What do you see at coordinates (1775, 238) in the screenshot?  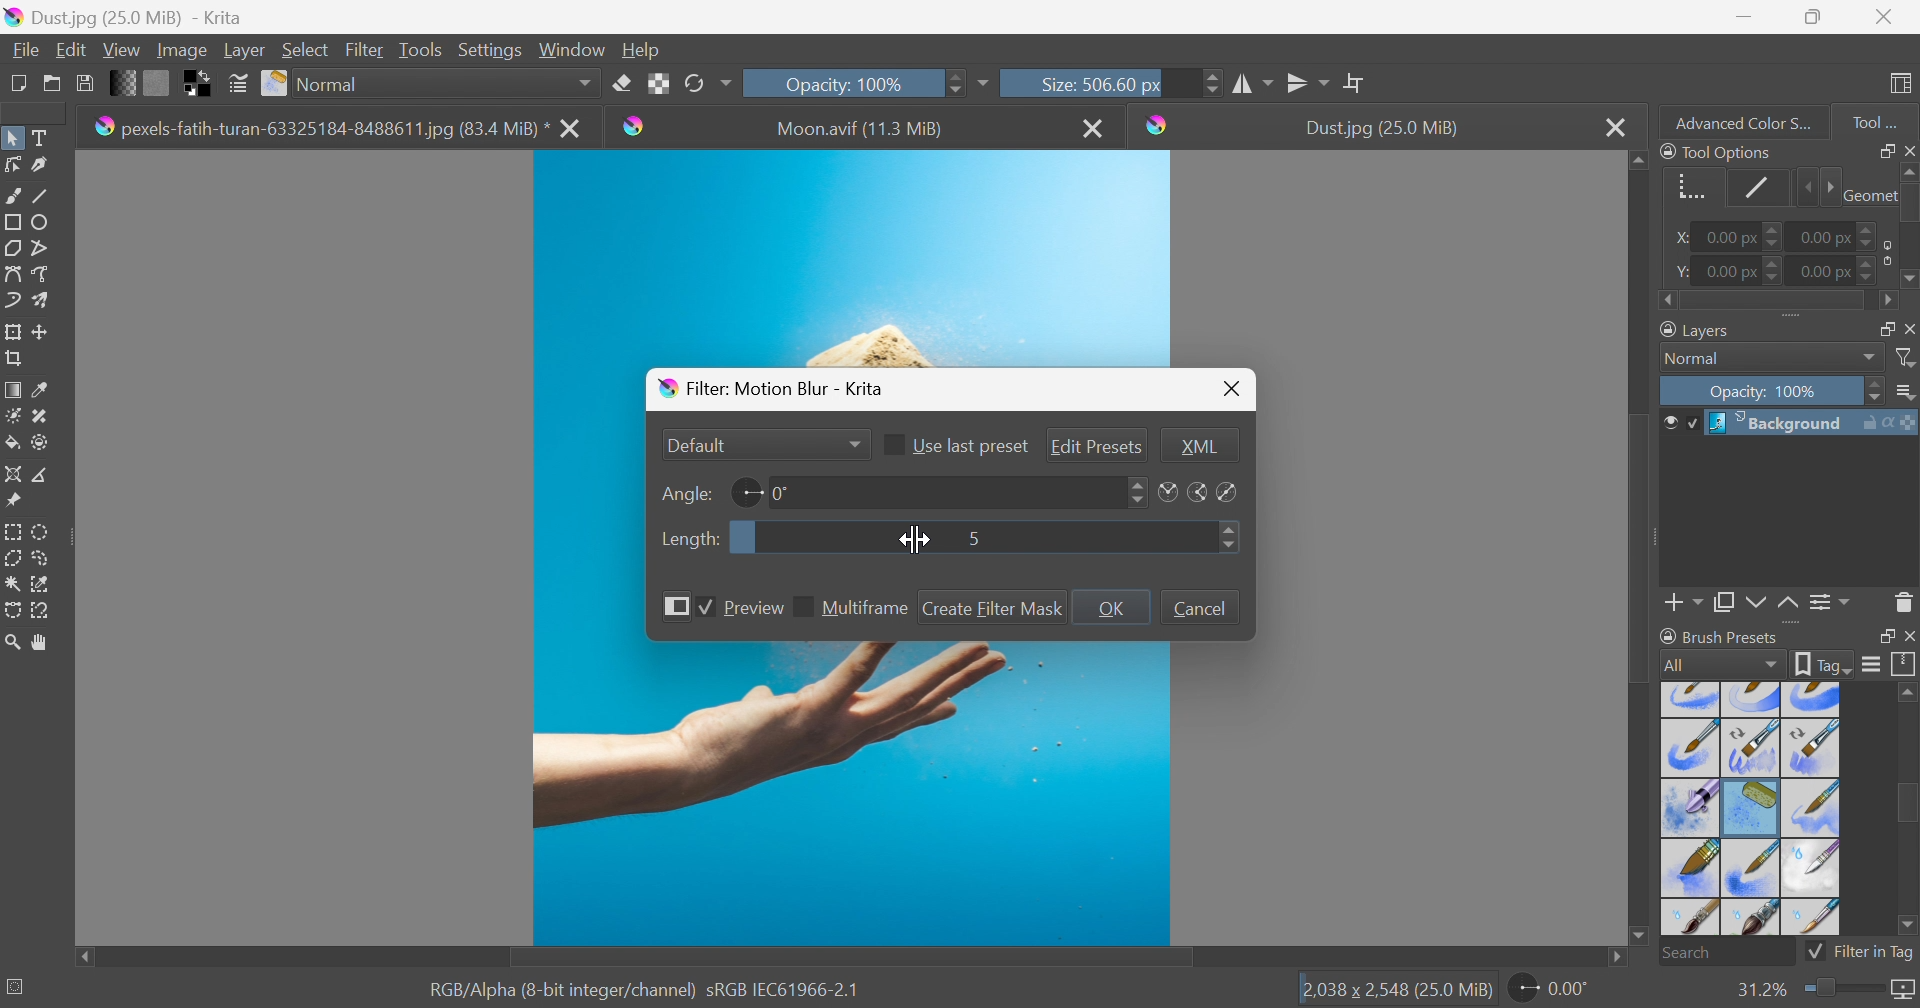 I see `Slider` at bounding box center [1775, 238].